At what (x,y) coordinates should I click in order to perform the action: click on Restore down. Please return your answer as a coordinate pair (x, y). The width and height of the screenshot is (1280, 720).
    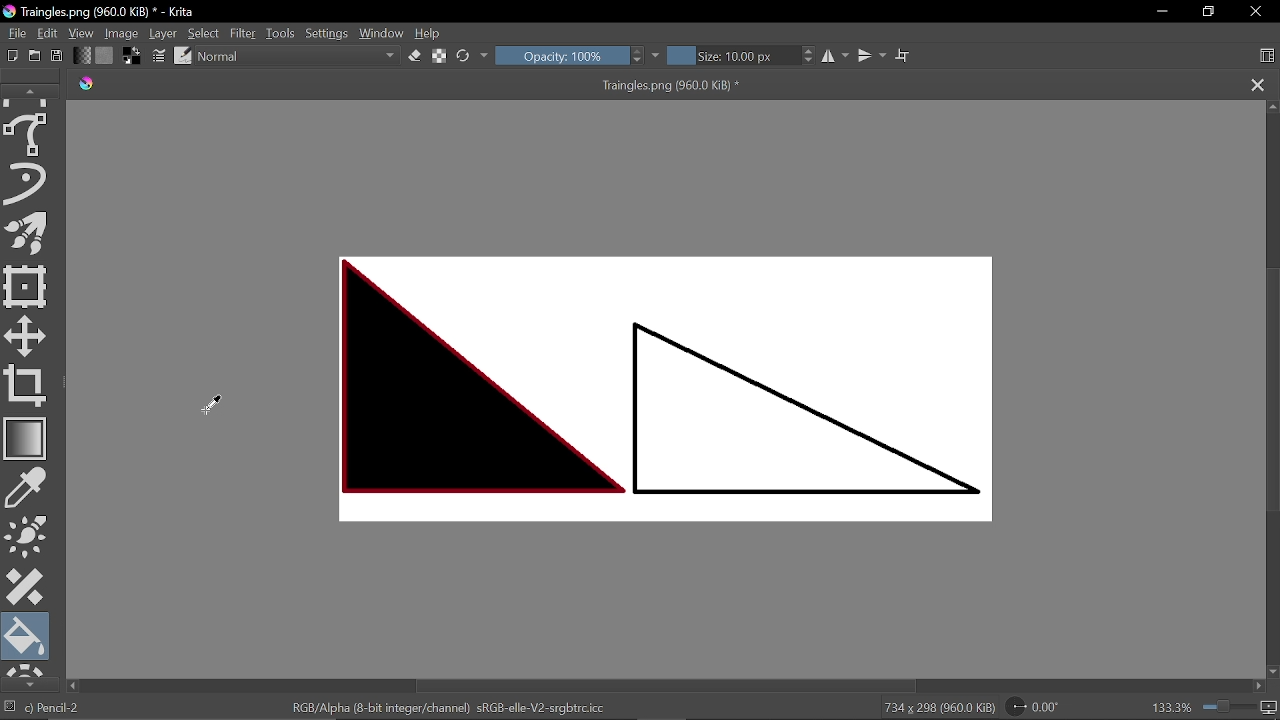
    Looking at the image, I should click on (1206, 11).